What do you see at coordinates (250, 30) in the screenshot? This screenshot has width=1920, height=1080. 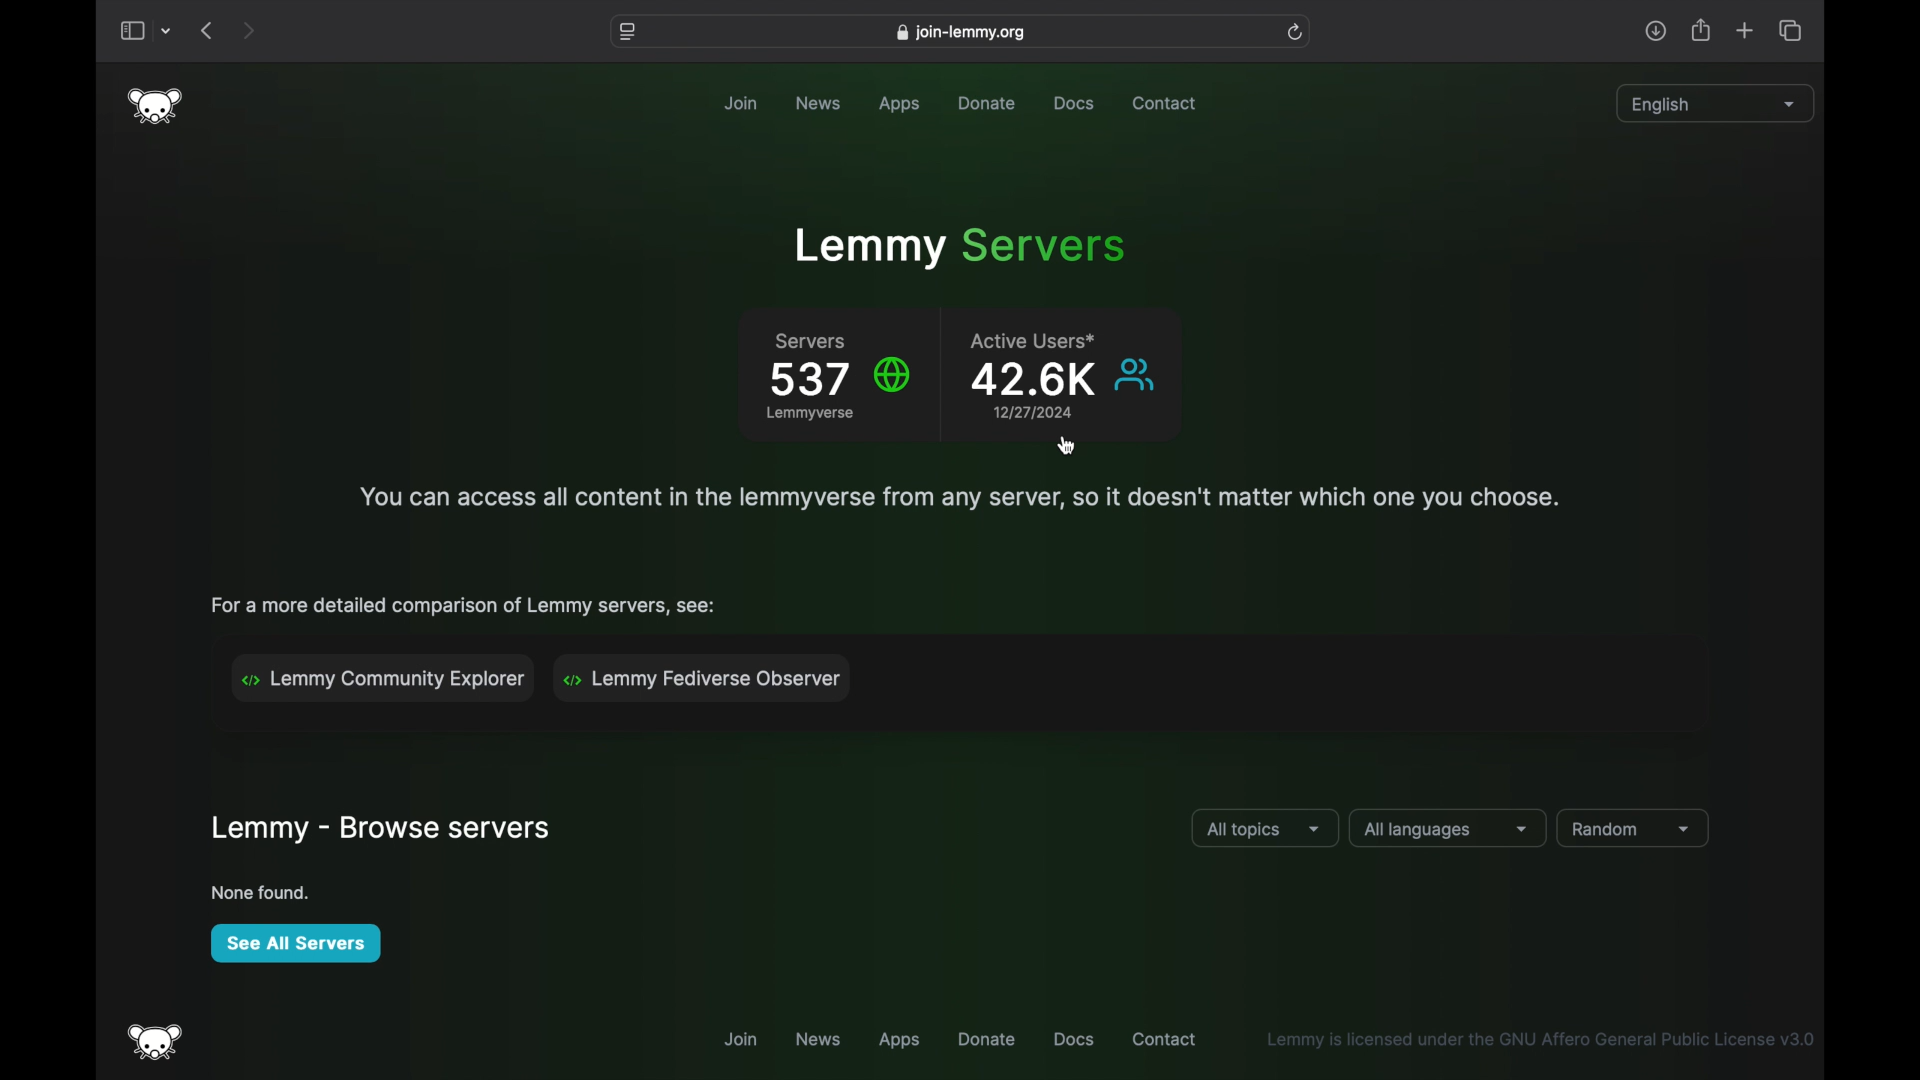 I see `next page` at bounding box center [250, 30].